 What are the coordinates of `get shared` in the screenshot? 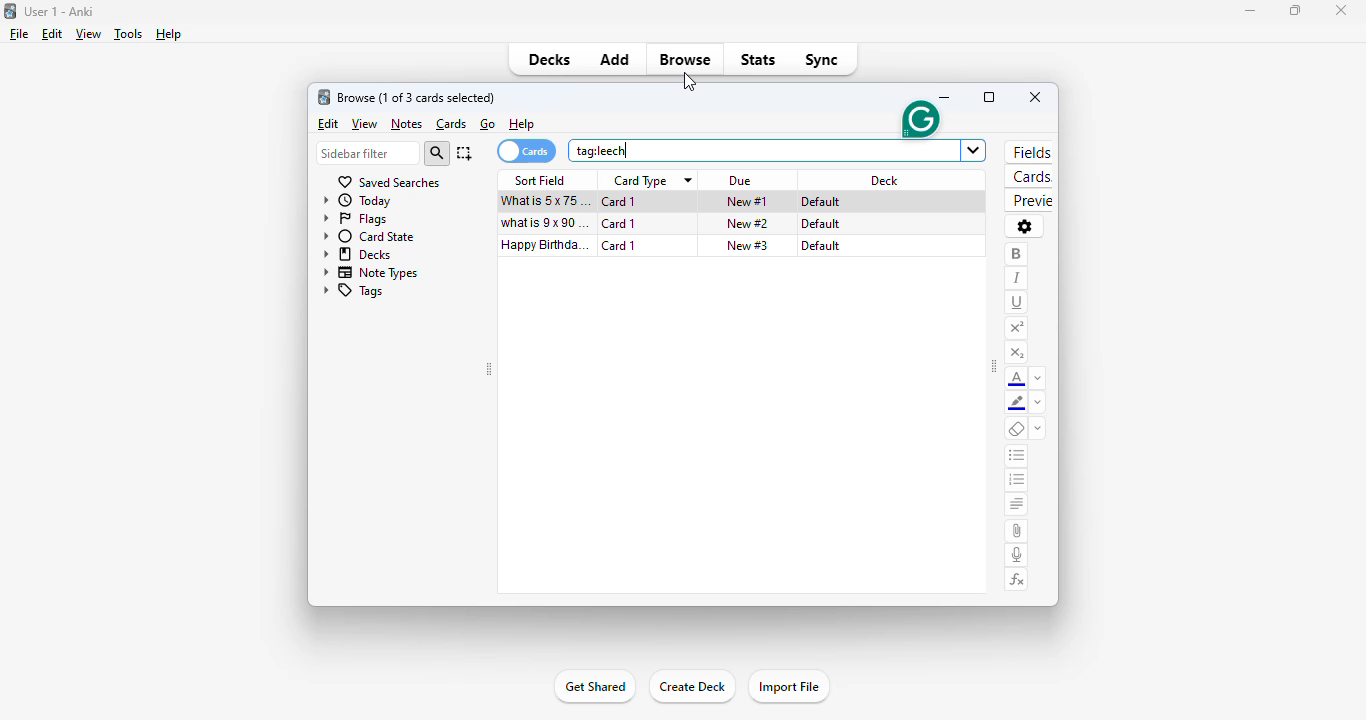 It's located at (597, 687).